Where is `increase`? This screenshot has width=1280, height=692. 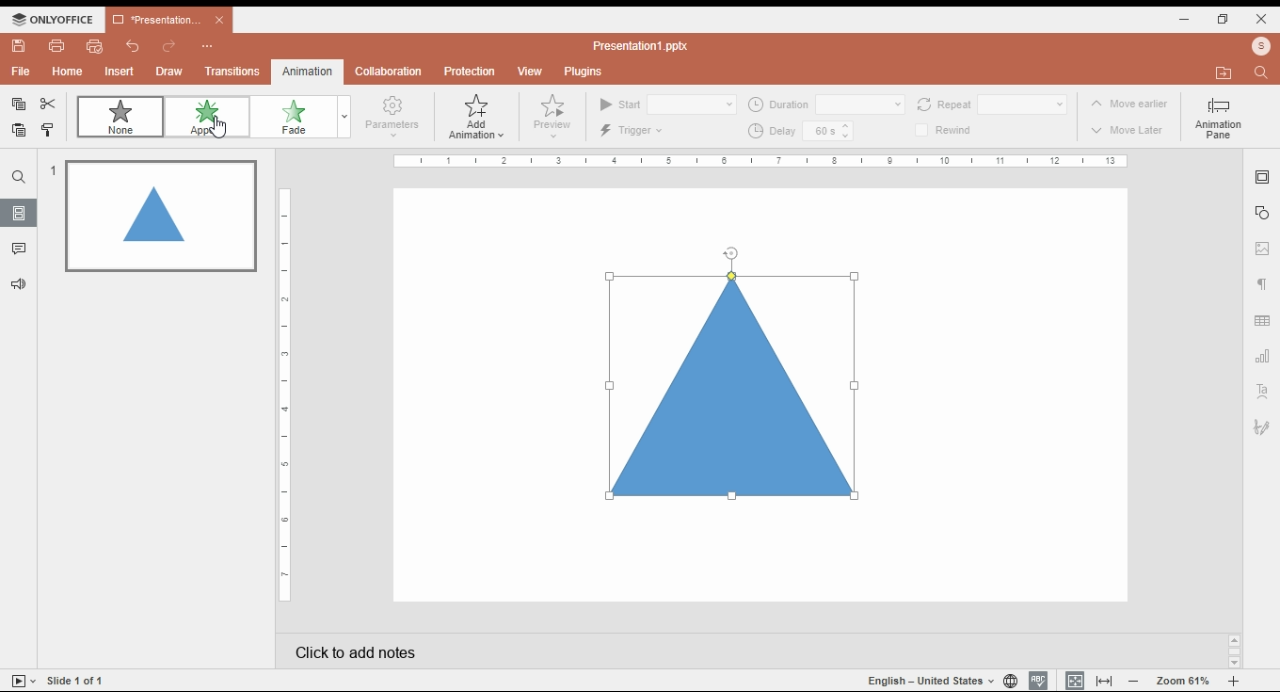 increase is located at coordinates (847, 125).